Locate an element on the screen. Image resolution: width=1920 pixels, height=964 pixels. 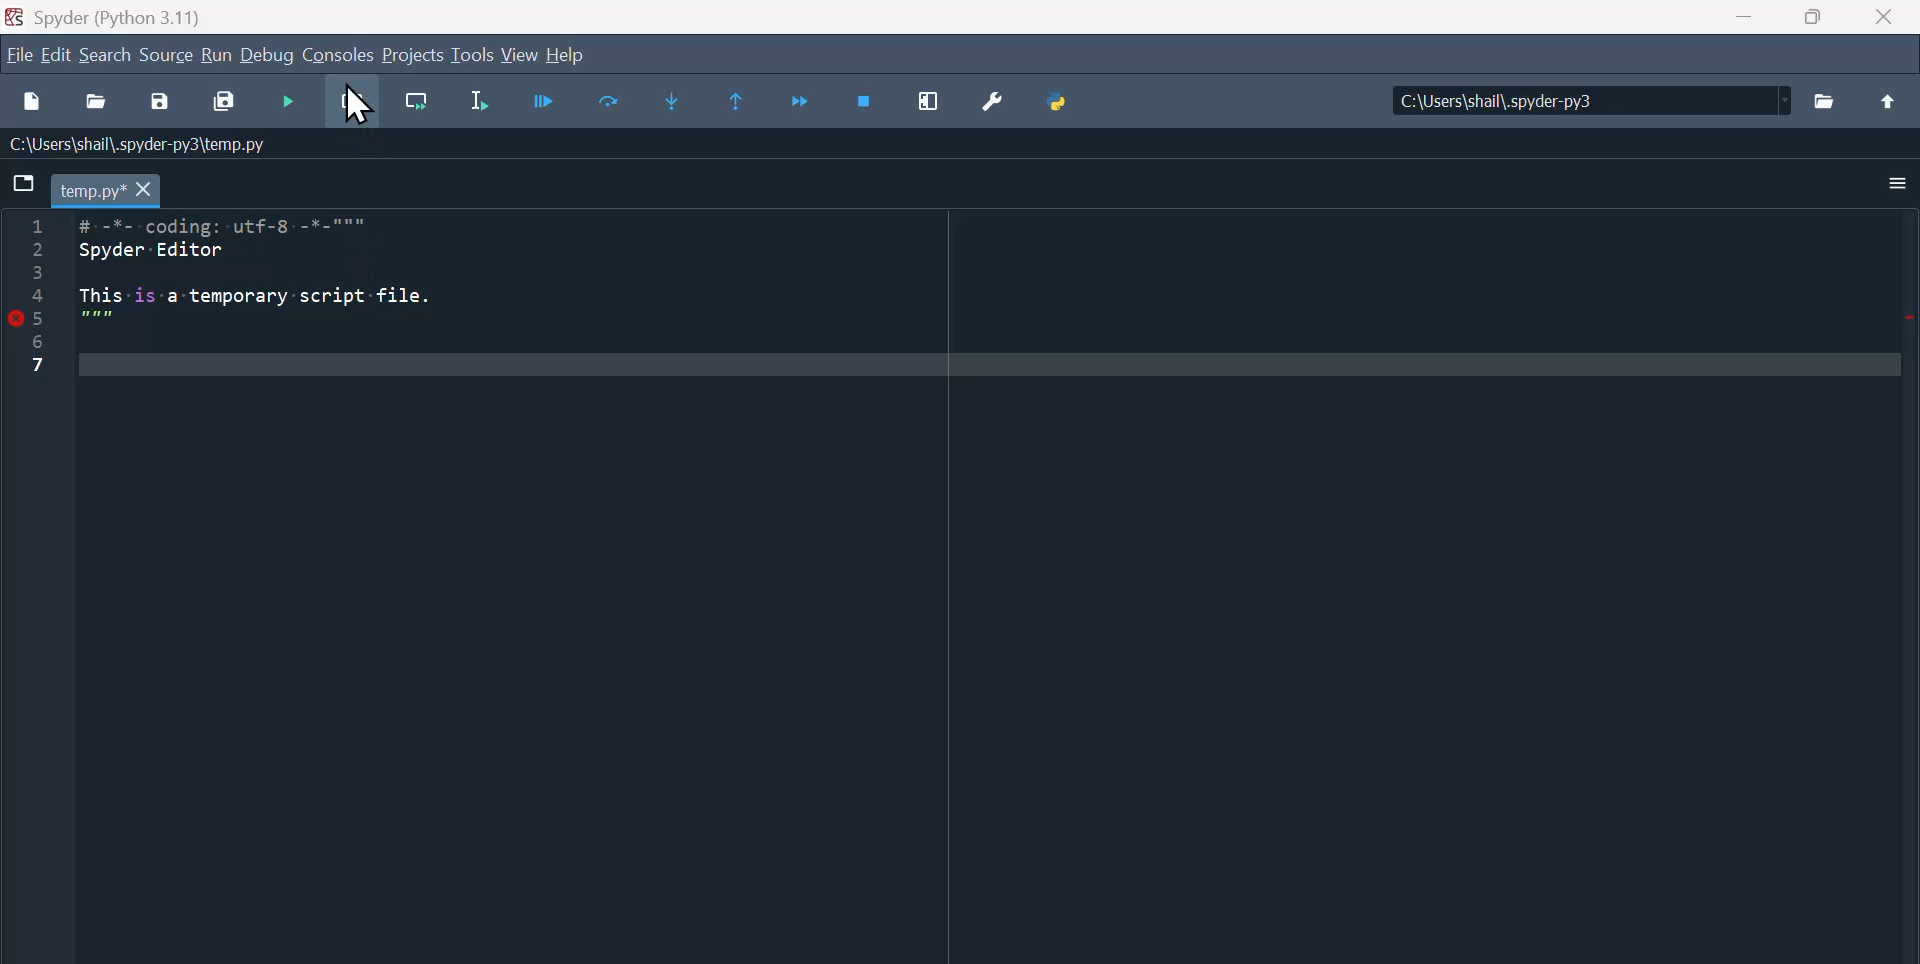
help is located at coordinates (577, 53).